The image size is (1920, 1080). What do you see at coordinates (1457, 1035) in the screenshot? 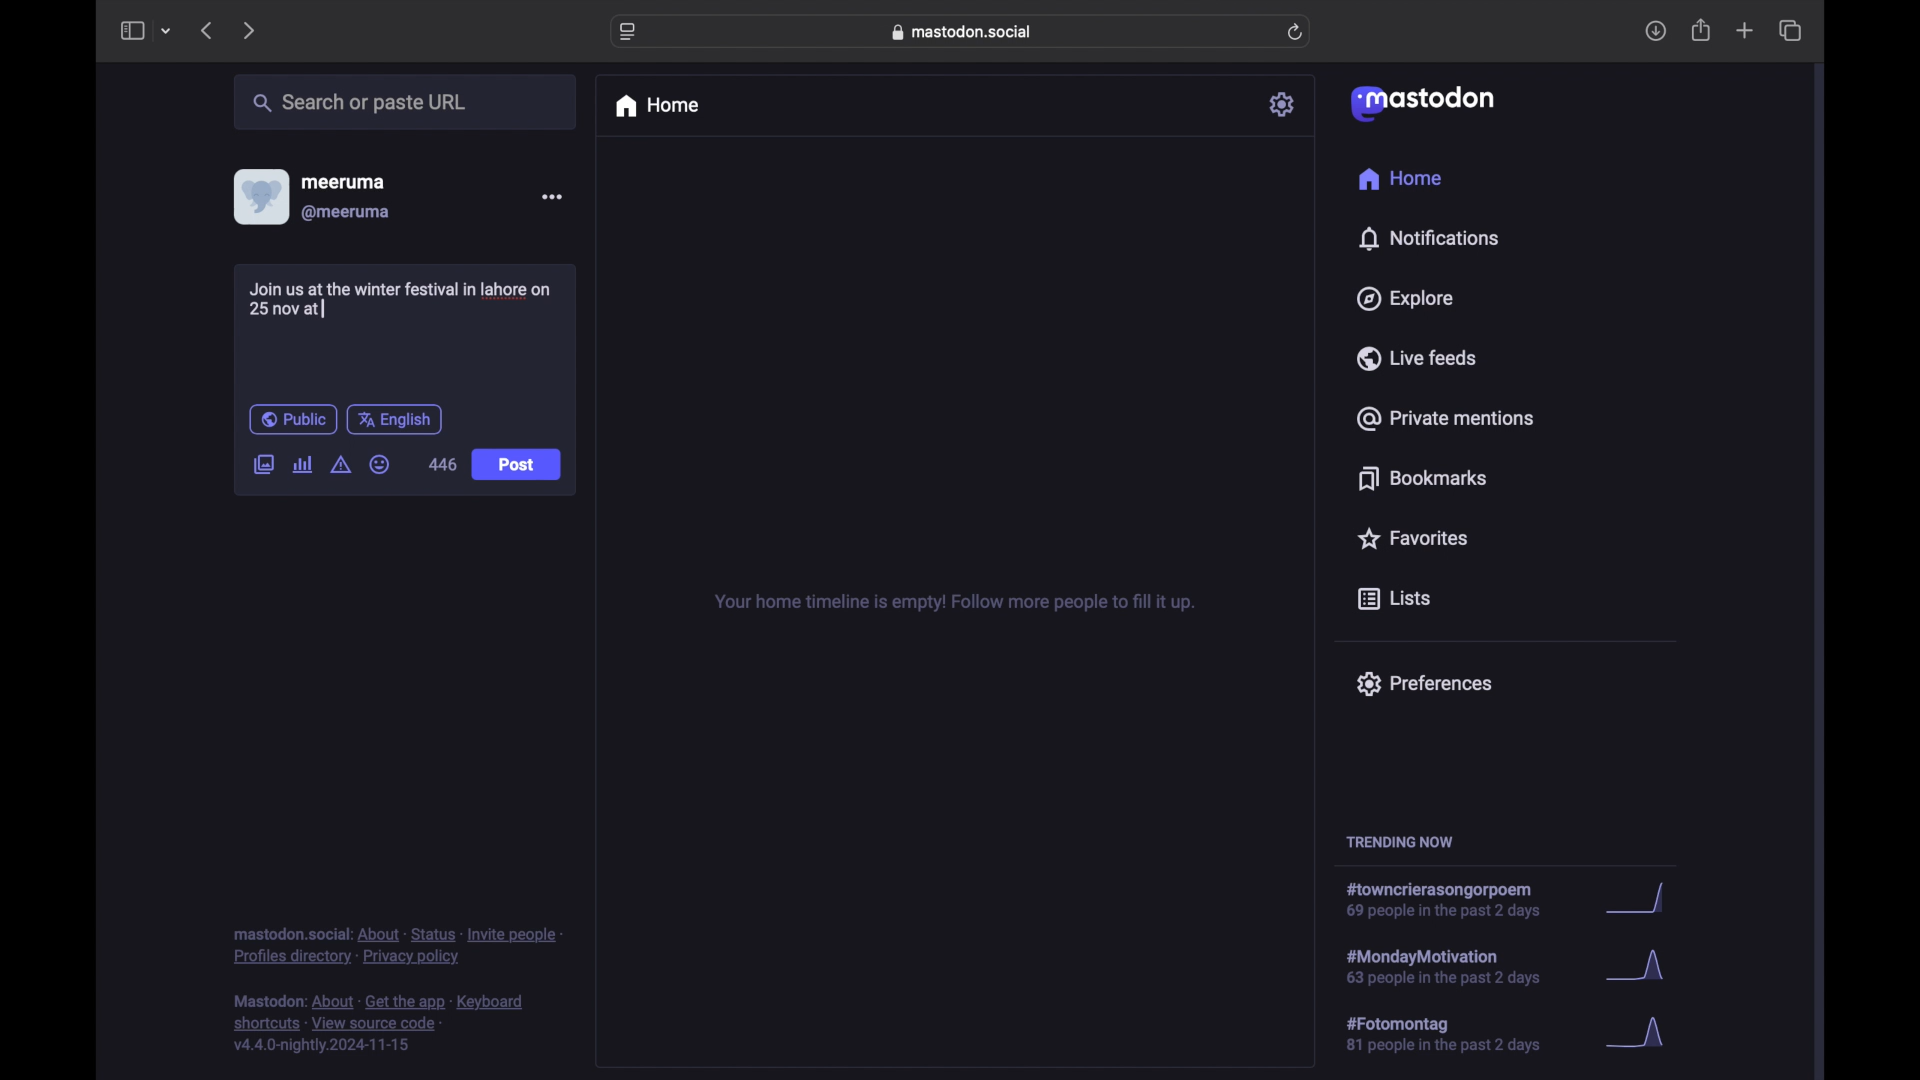
I see `hashtag trend` at bounding box center [1457, 1035].